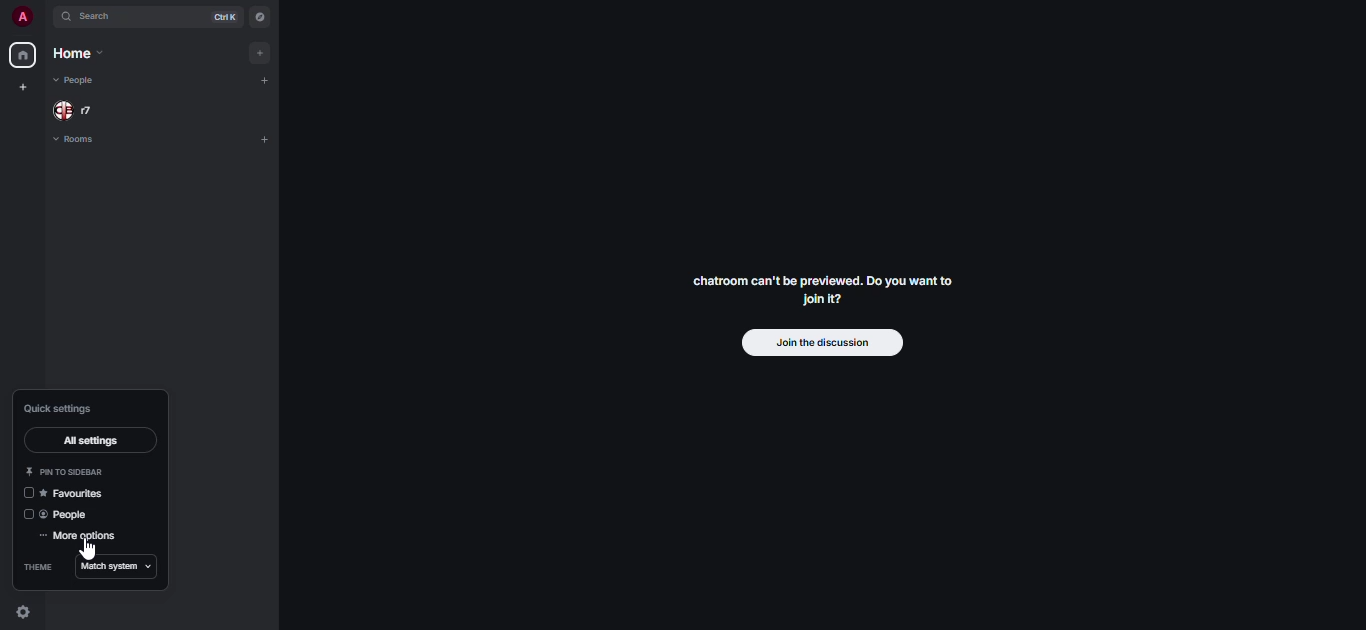 This screenshot has width=1366, height=630. I want to click on home, so click(22, 55).